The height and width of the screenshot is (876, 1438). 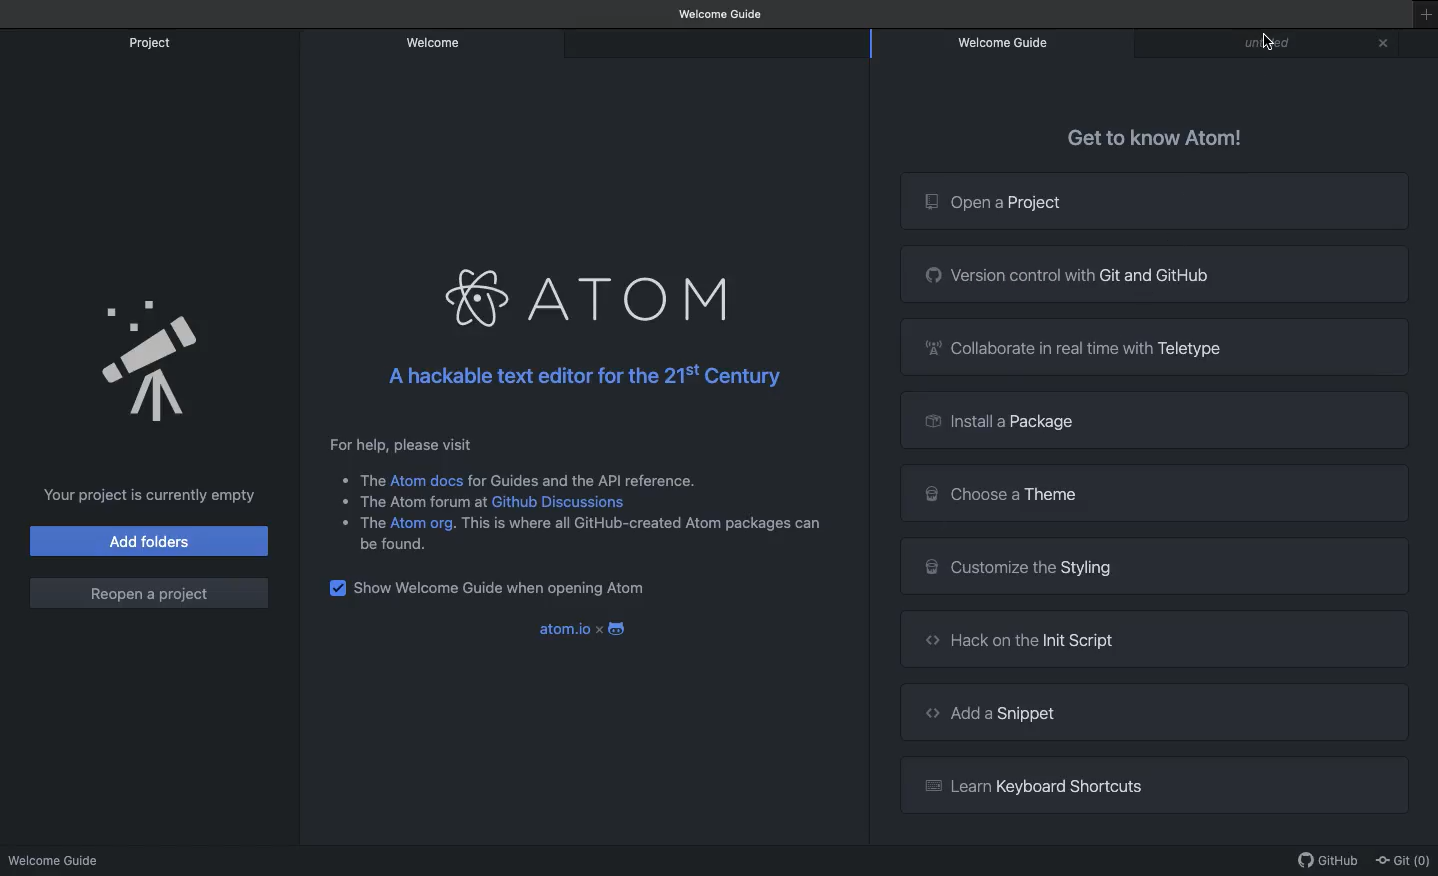 What do you see at coordinates (151, 43) in the screenshot?
I see `Project` at bounding box center [151, 43].